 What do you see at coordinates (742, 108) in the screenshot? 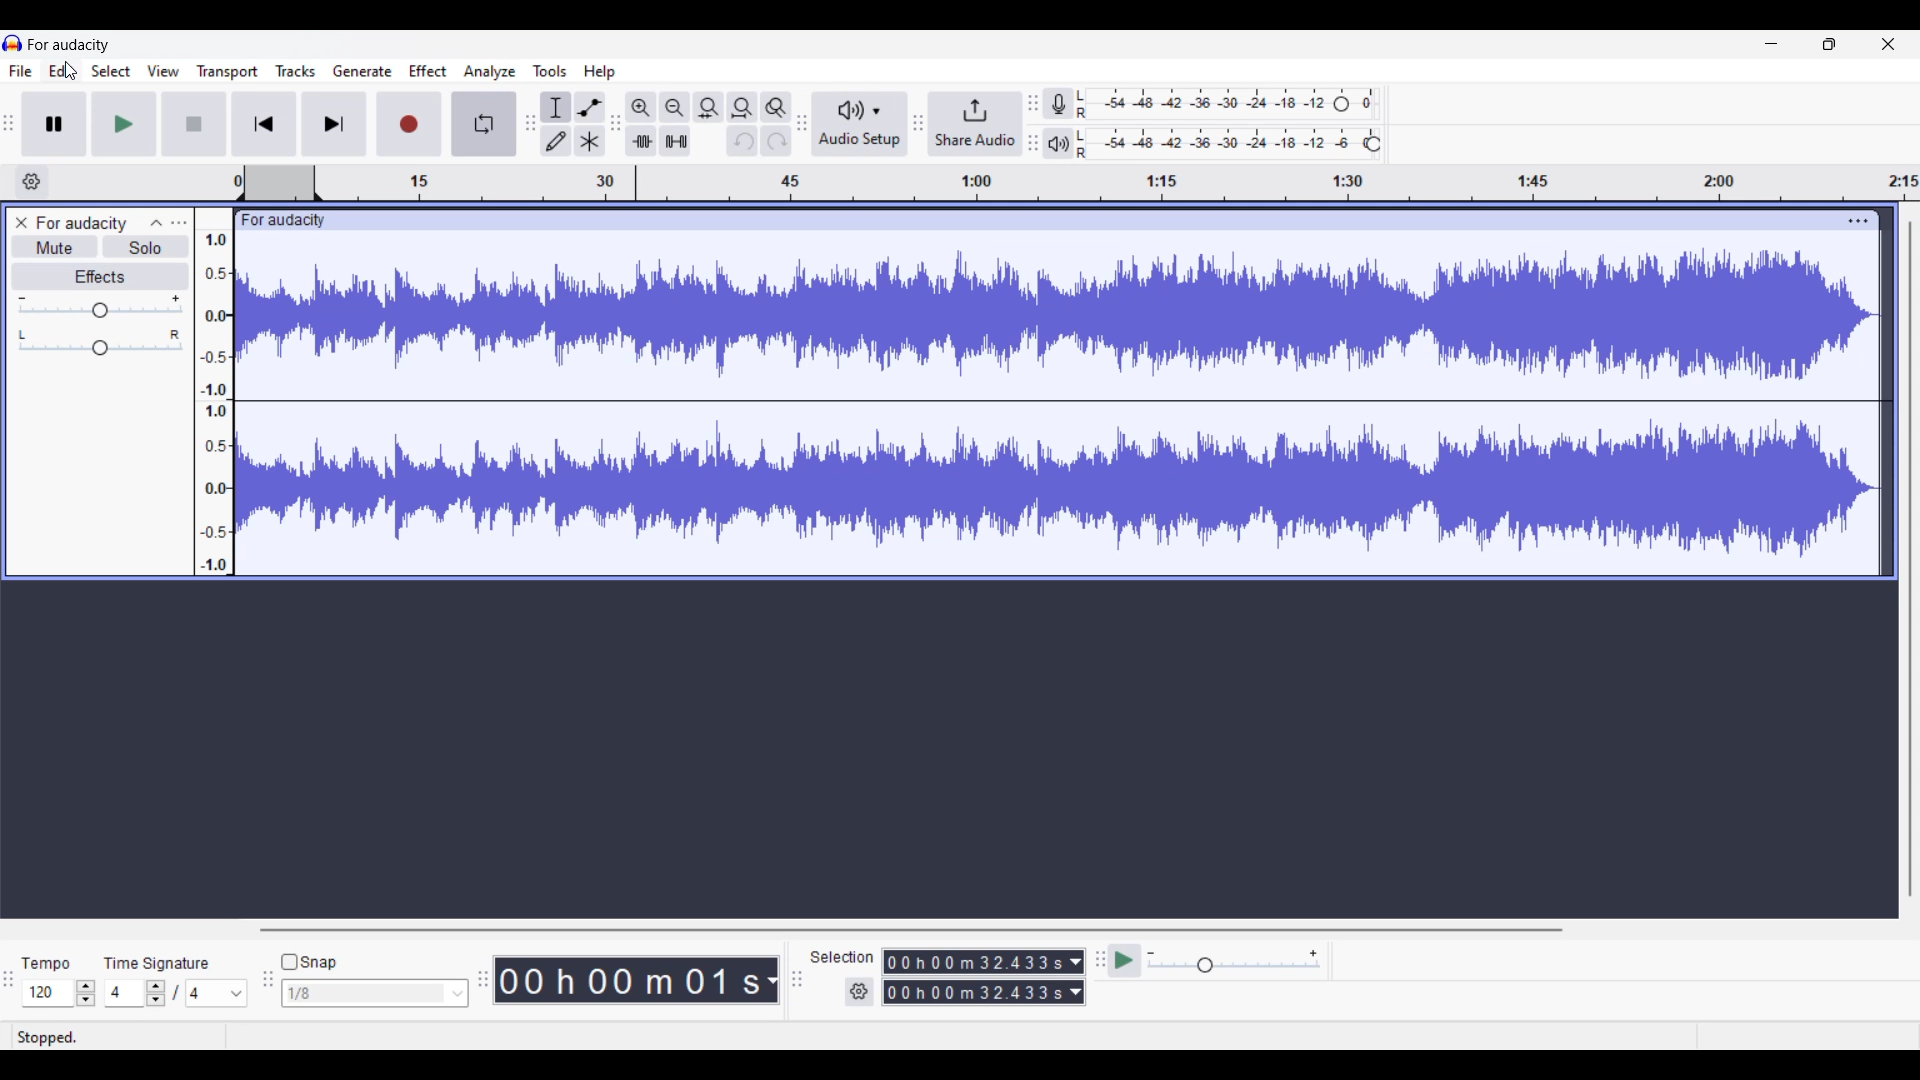
I see `Fit project to width` at bounding box center [742, 108].